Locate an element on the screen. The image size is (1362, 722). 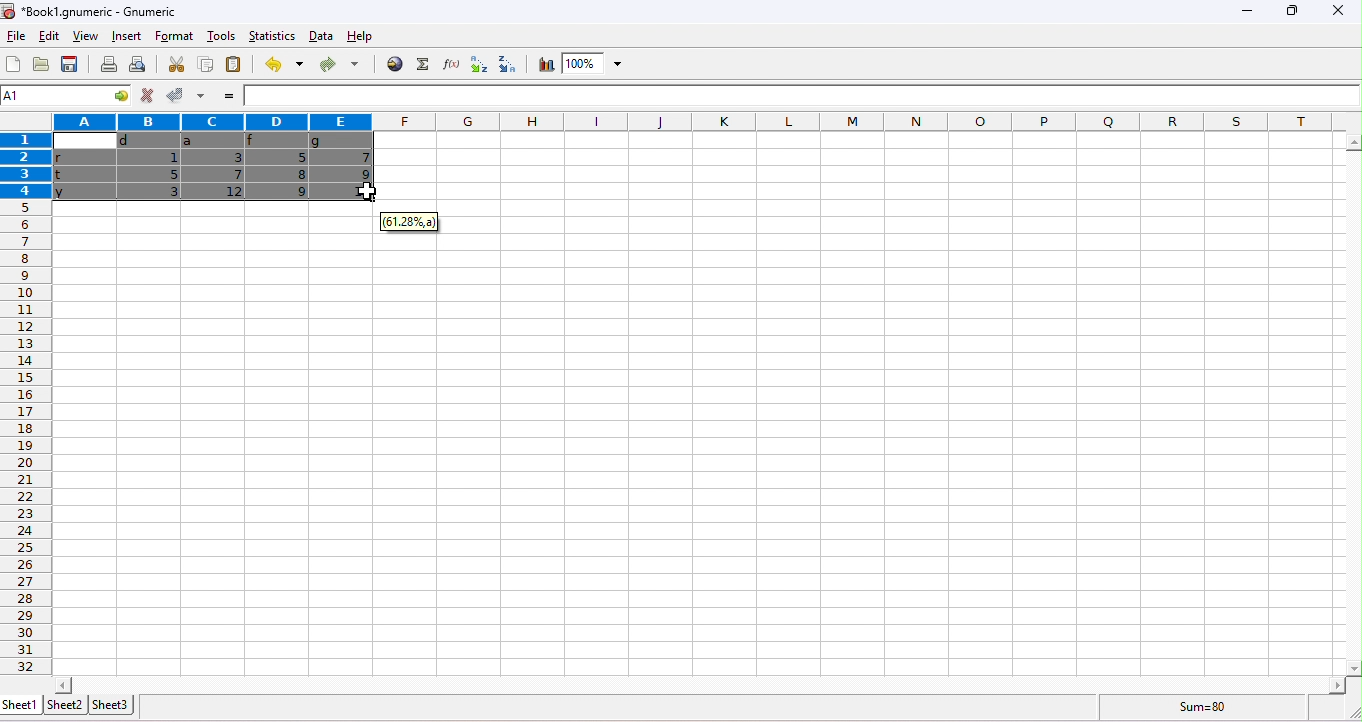
chart is located at coordinates (543, 64).